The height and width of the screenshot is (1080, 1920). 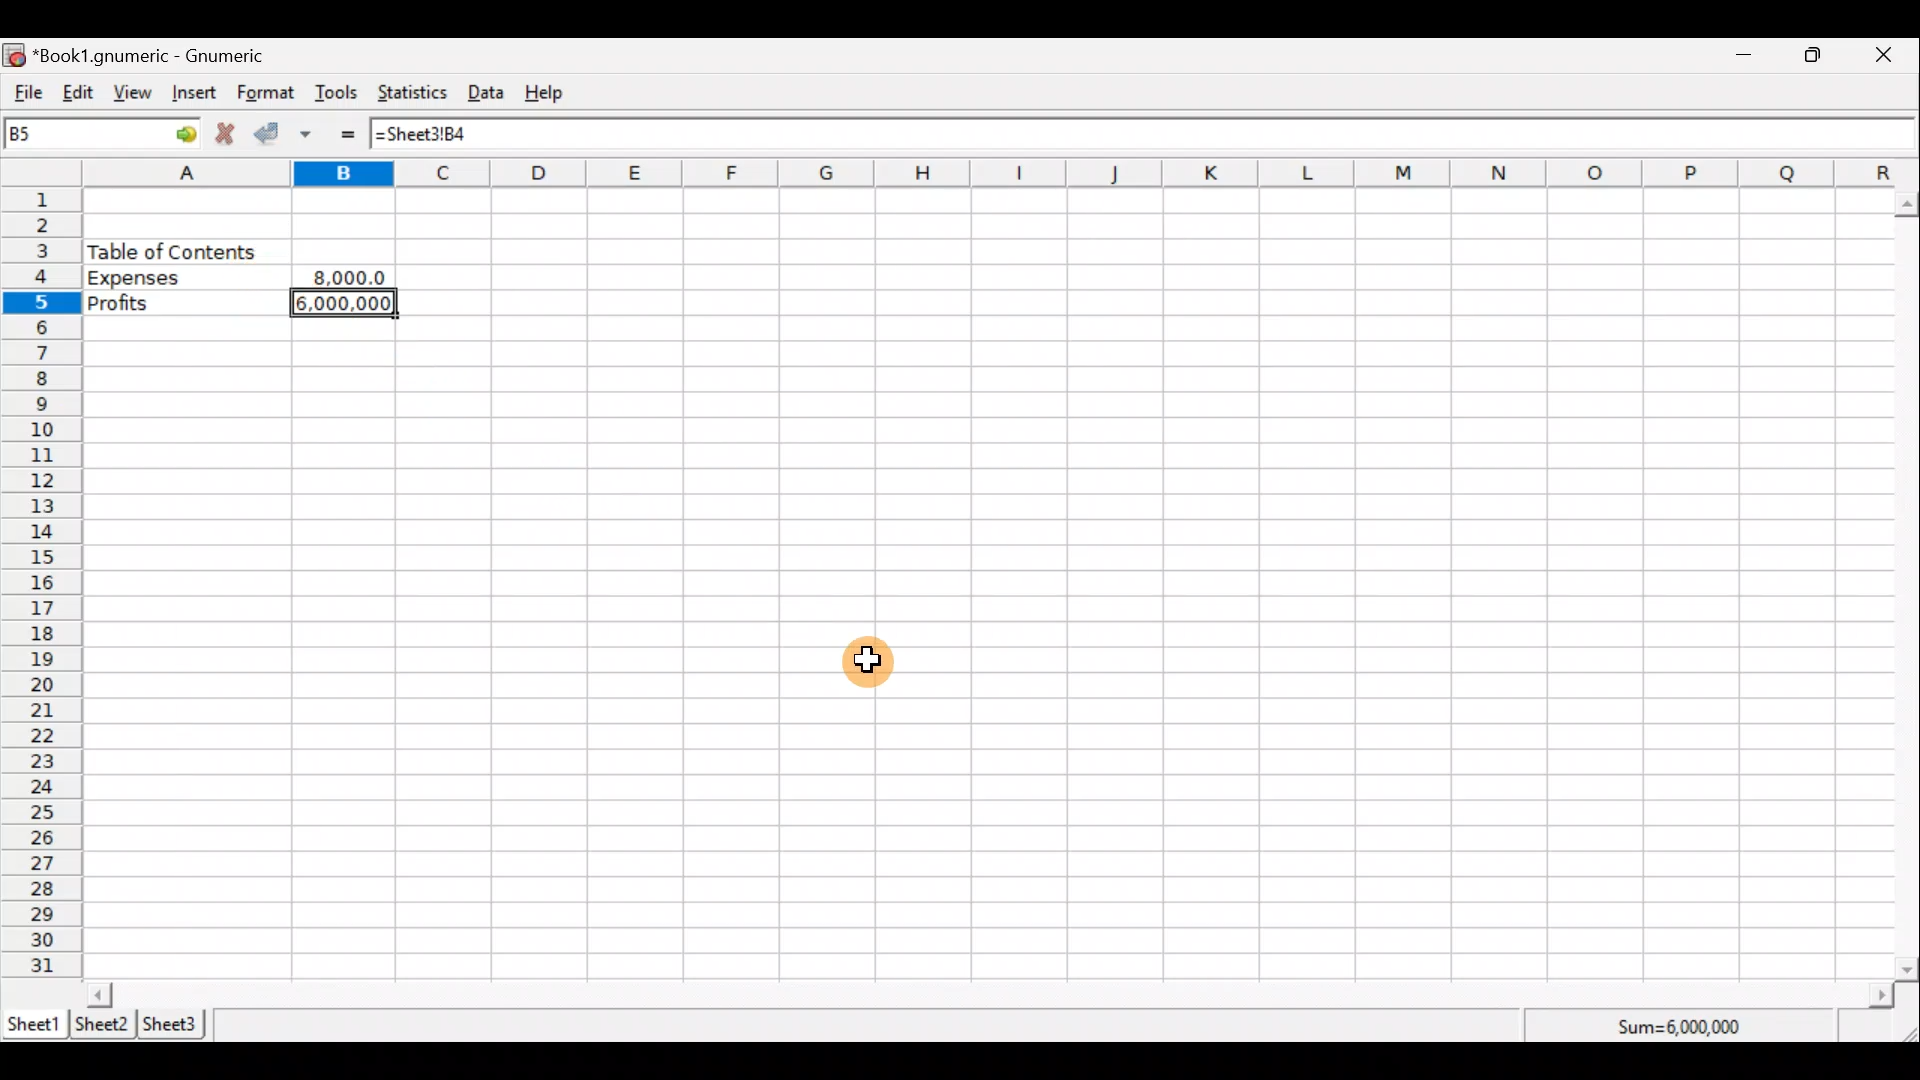 What do you see at coordinates (1134, 131) in the screenshot?
I see `Formula bar` at bounding box center [1134, 131].